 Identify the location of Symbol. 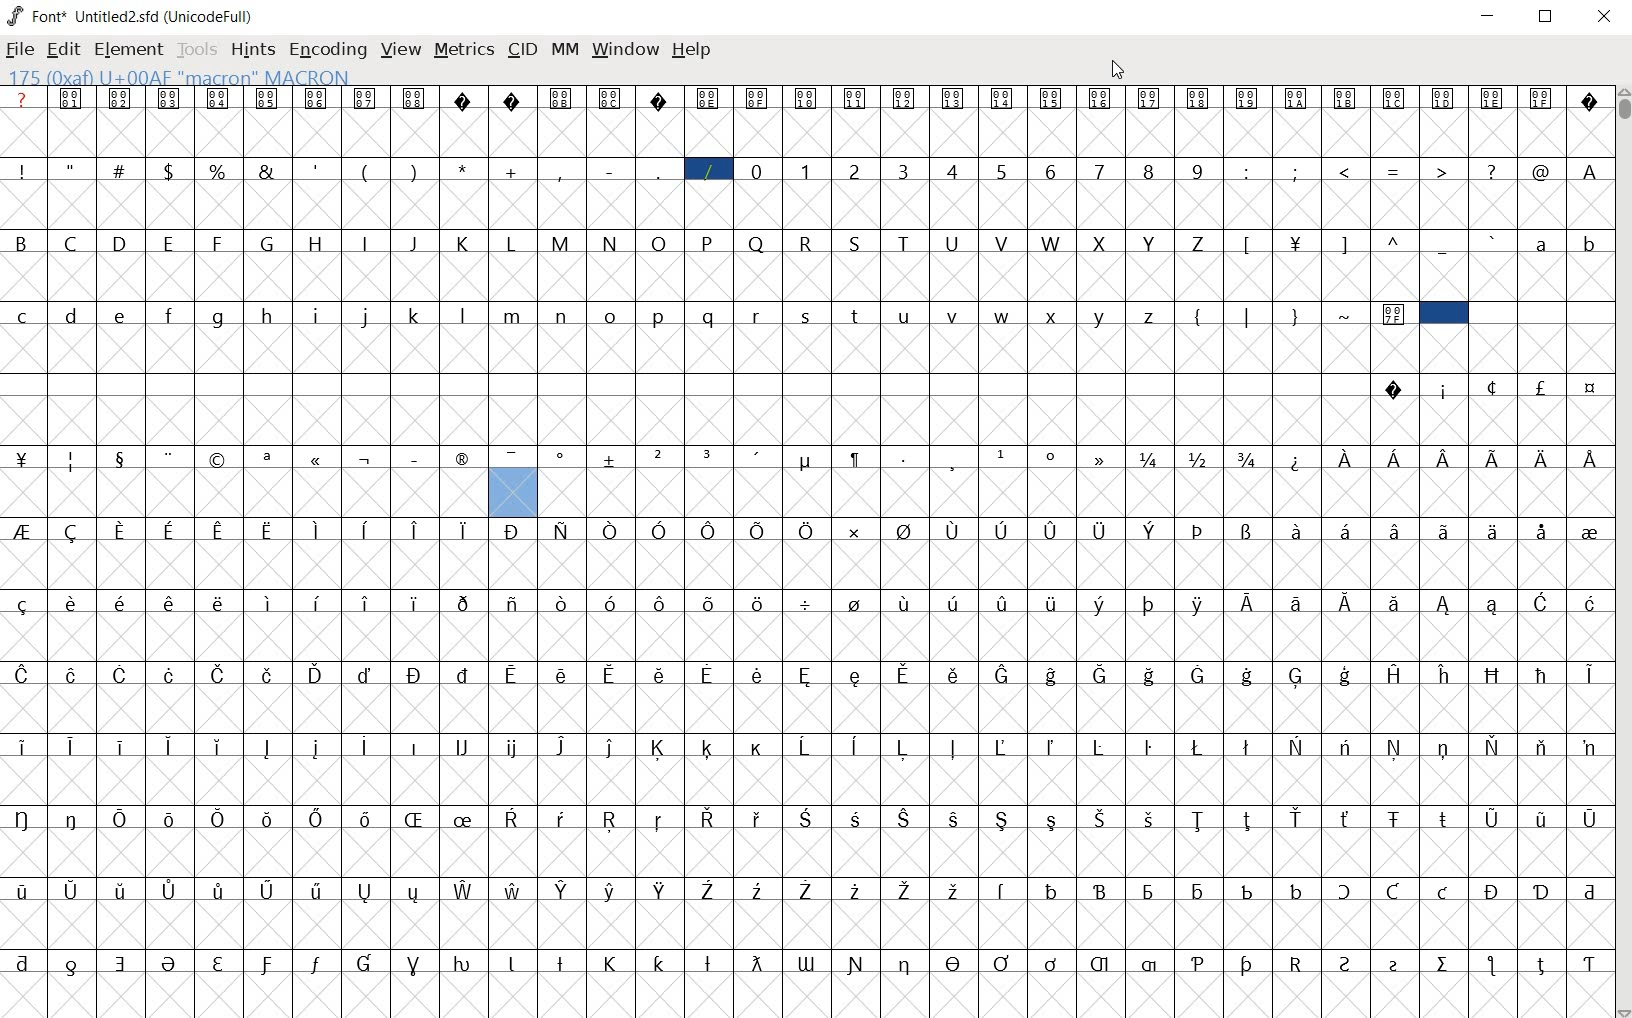
(806, 961).